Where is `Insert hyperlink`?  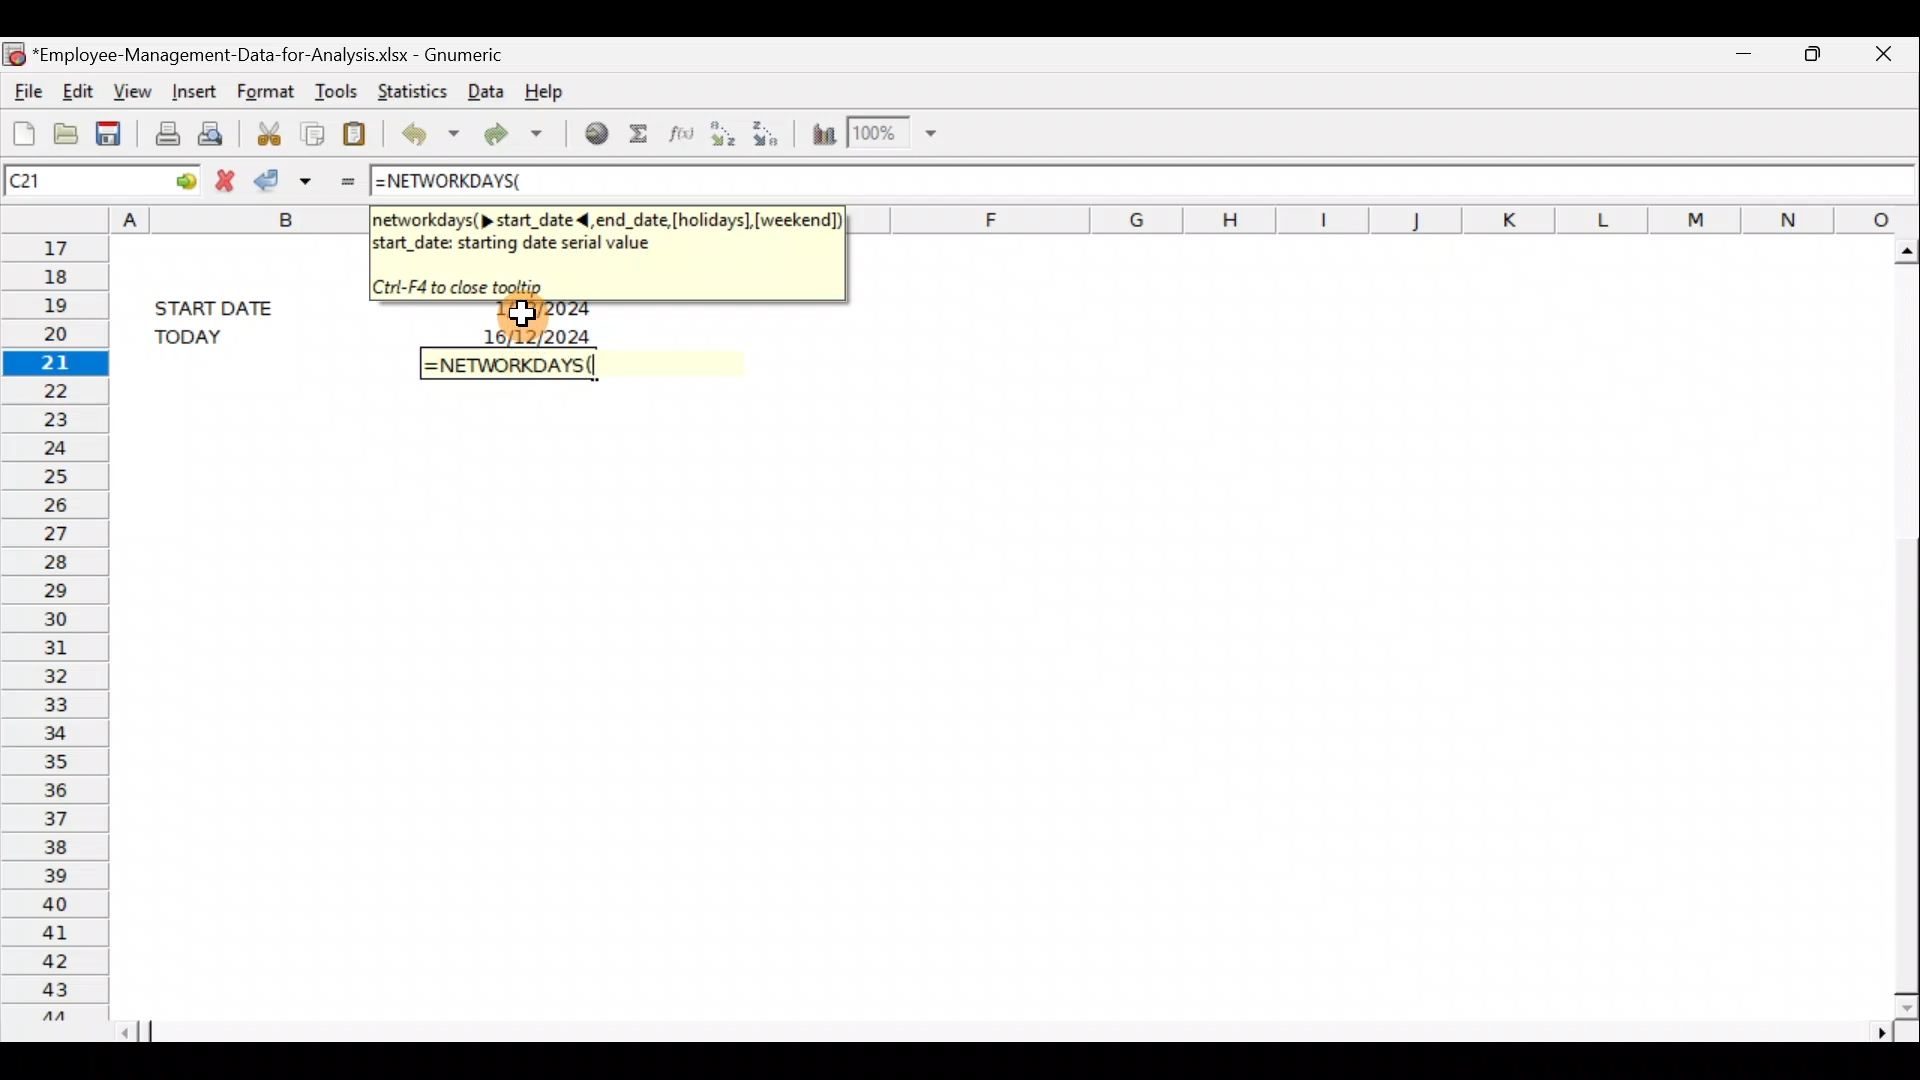 Insert hyperlink is located at coordinates (589, 135).